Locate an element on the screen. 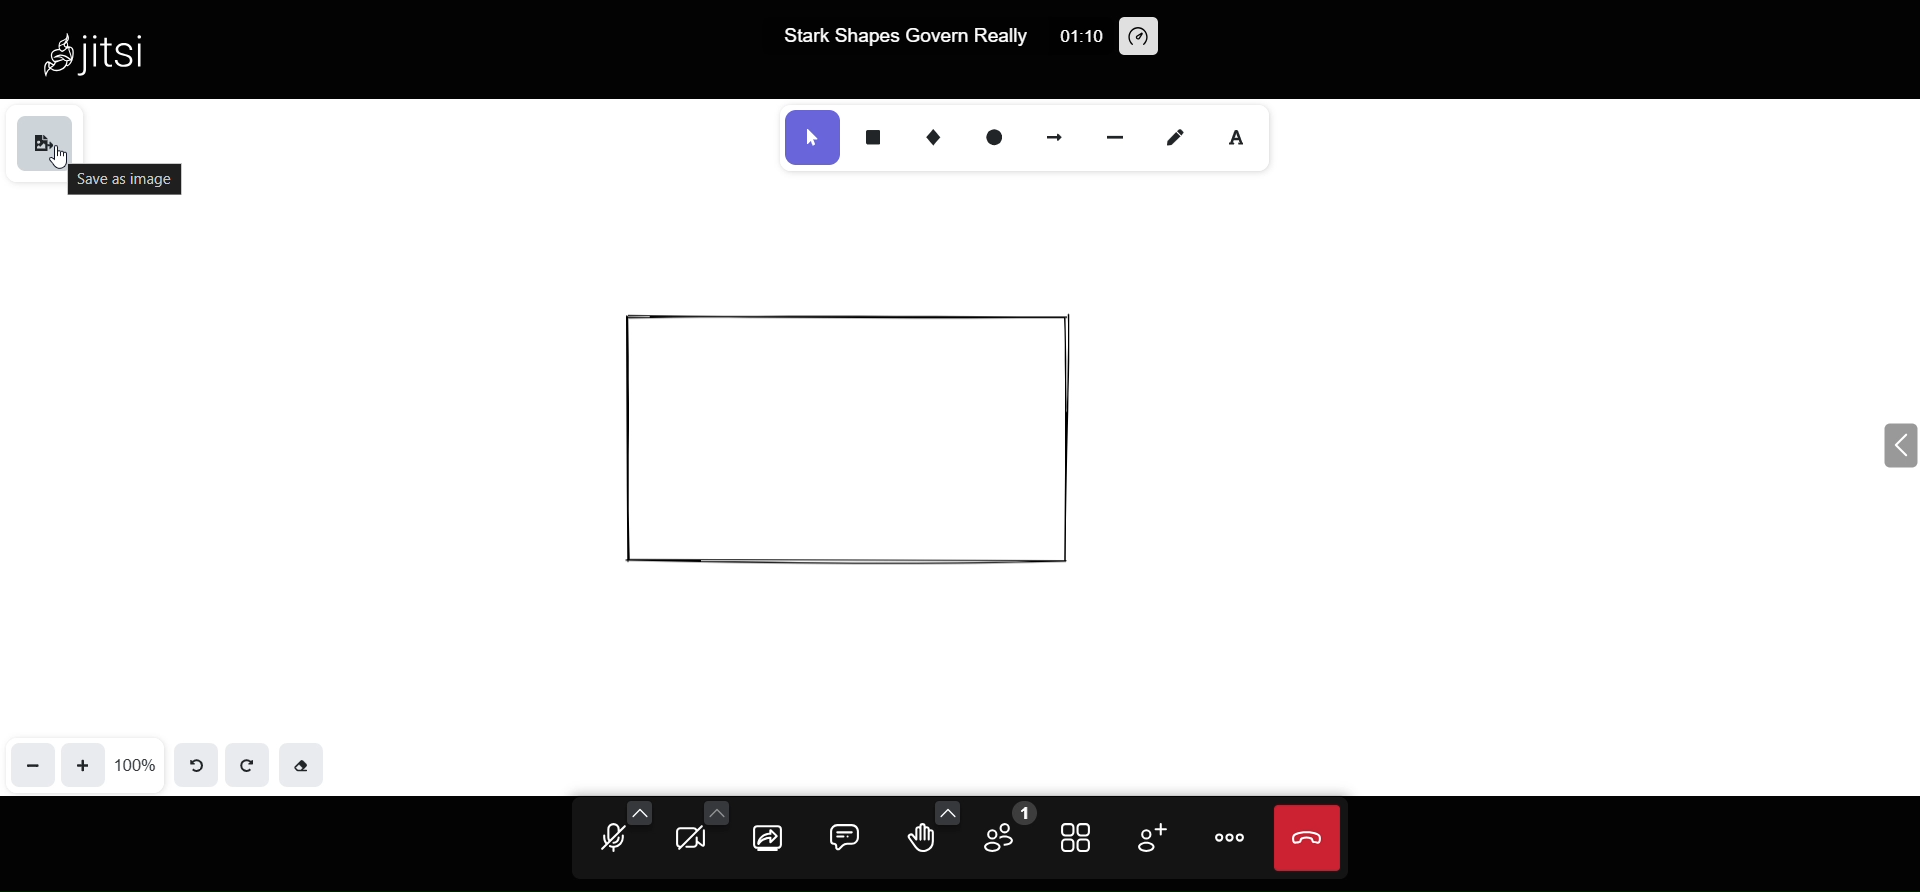 This screenshot has width=1920, height=892. more emoji is located at coordinates (943, 810).